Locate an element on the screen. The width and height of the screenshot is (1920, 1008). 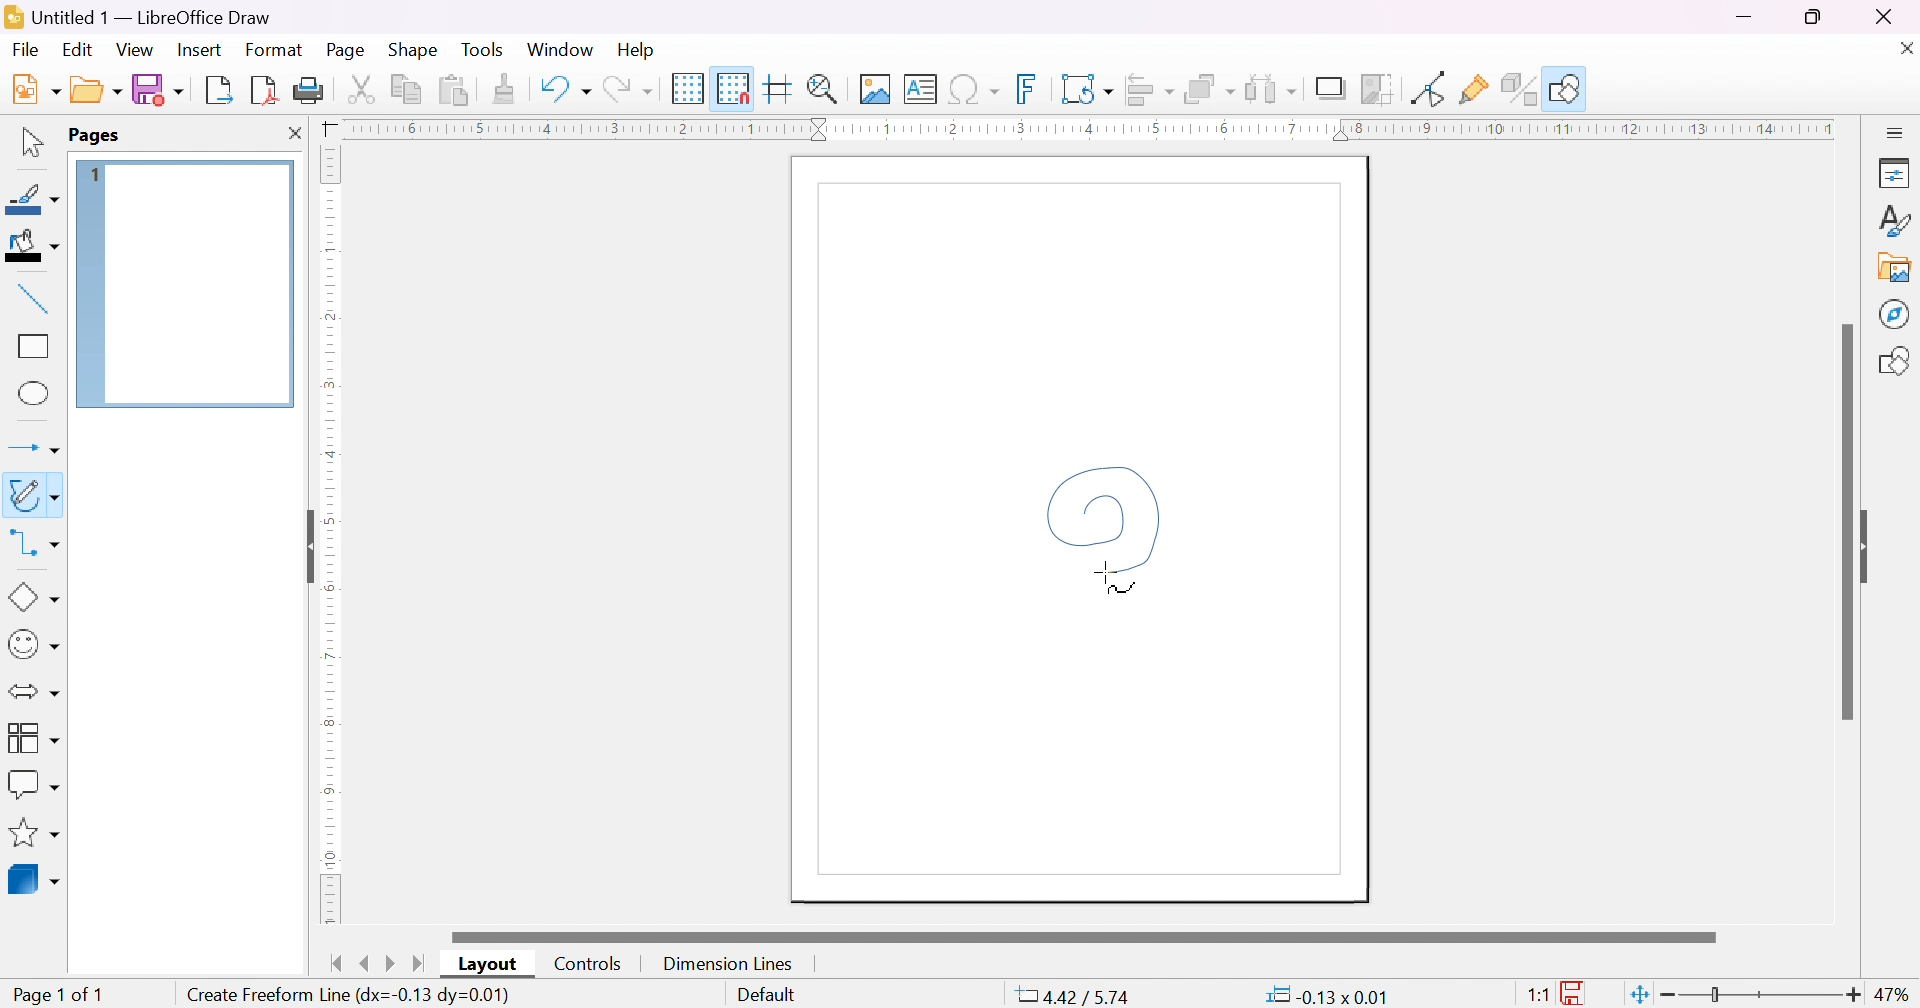
gallery is located at coordinates (1894, 268).